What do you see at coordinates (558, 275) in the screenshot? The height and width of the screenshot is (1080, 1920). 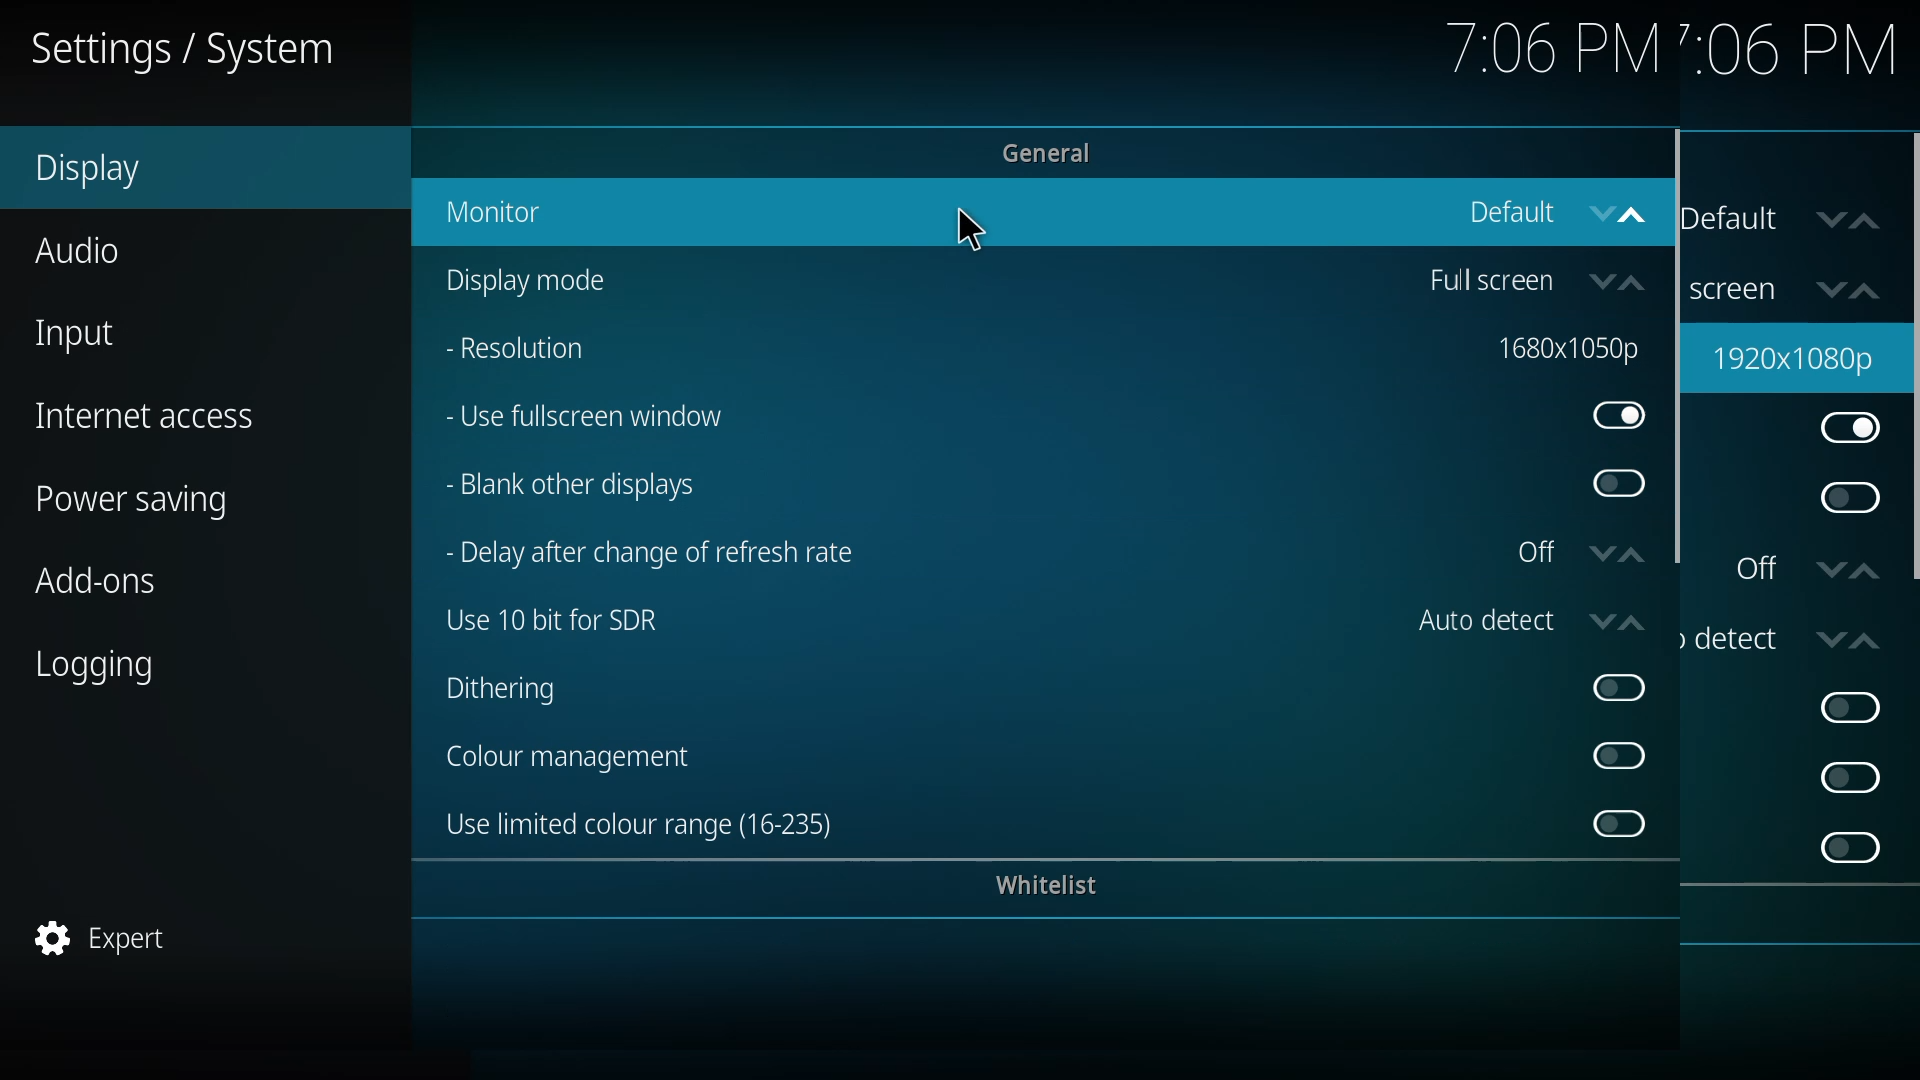 I see `display mode` at bounding box center [558, 275].